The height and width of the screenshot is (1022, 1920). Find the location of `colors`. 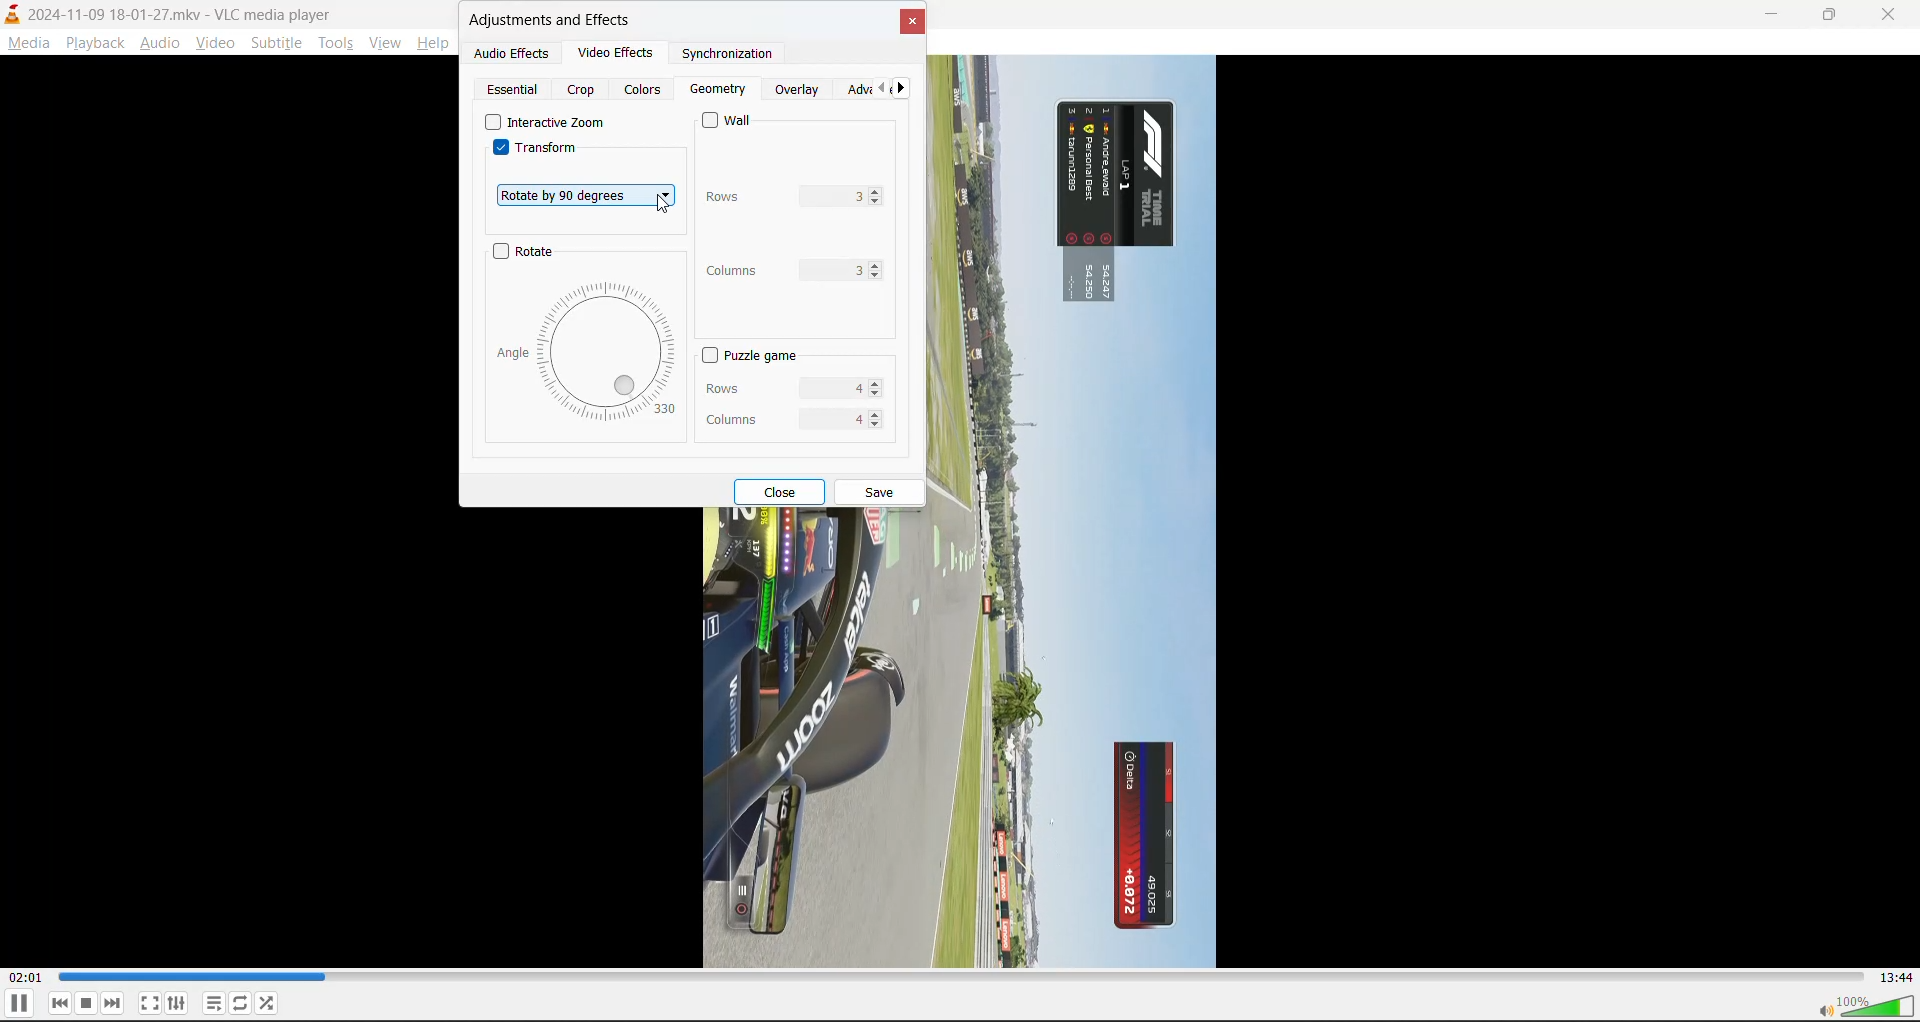

colors is located at coordinates (642, 91).